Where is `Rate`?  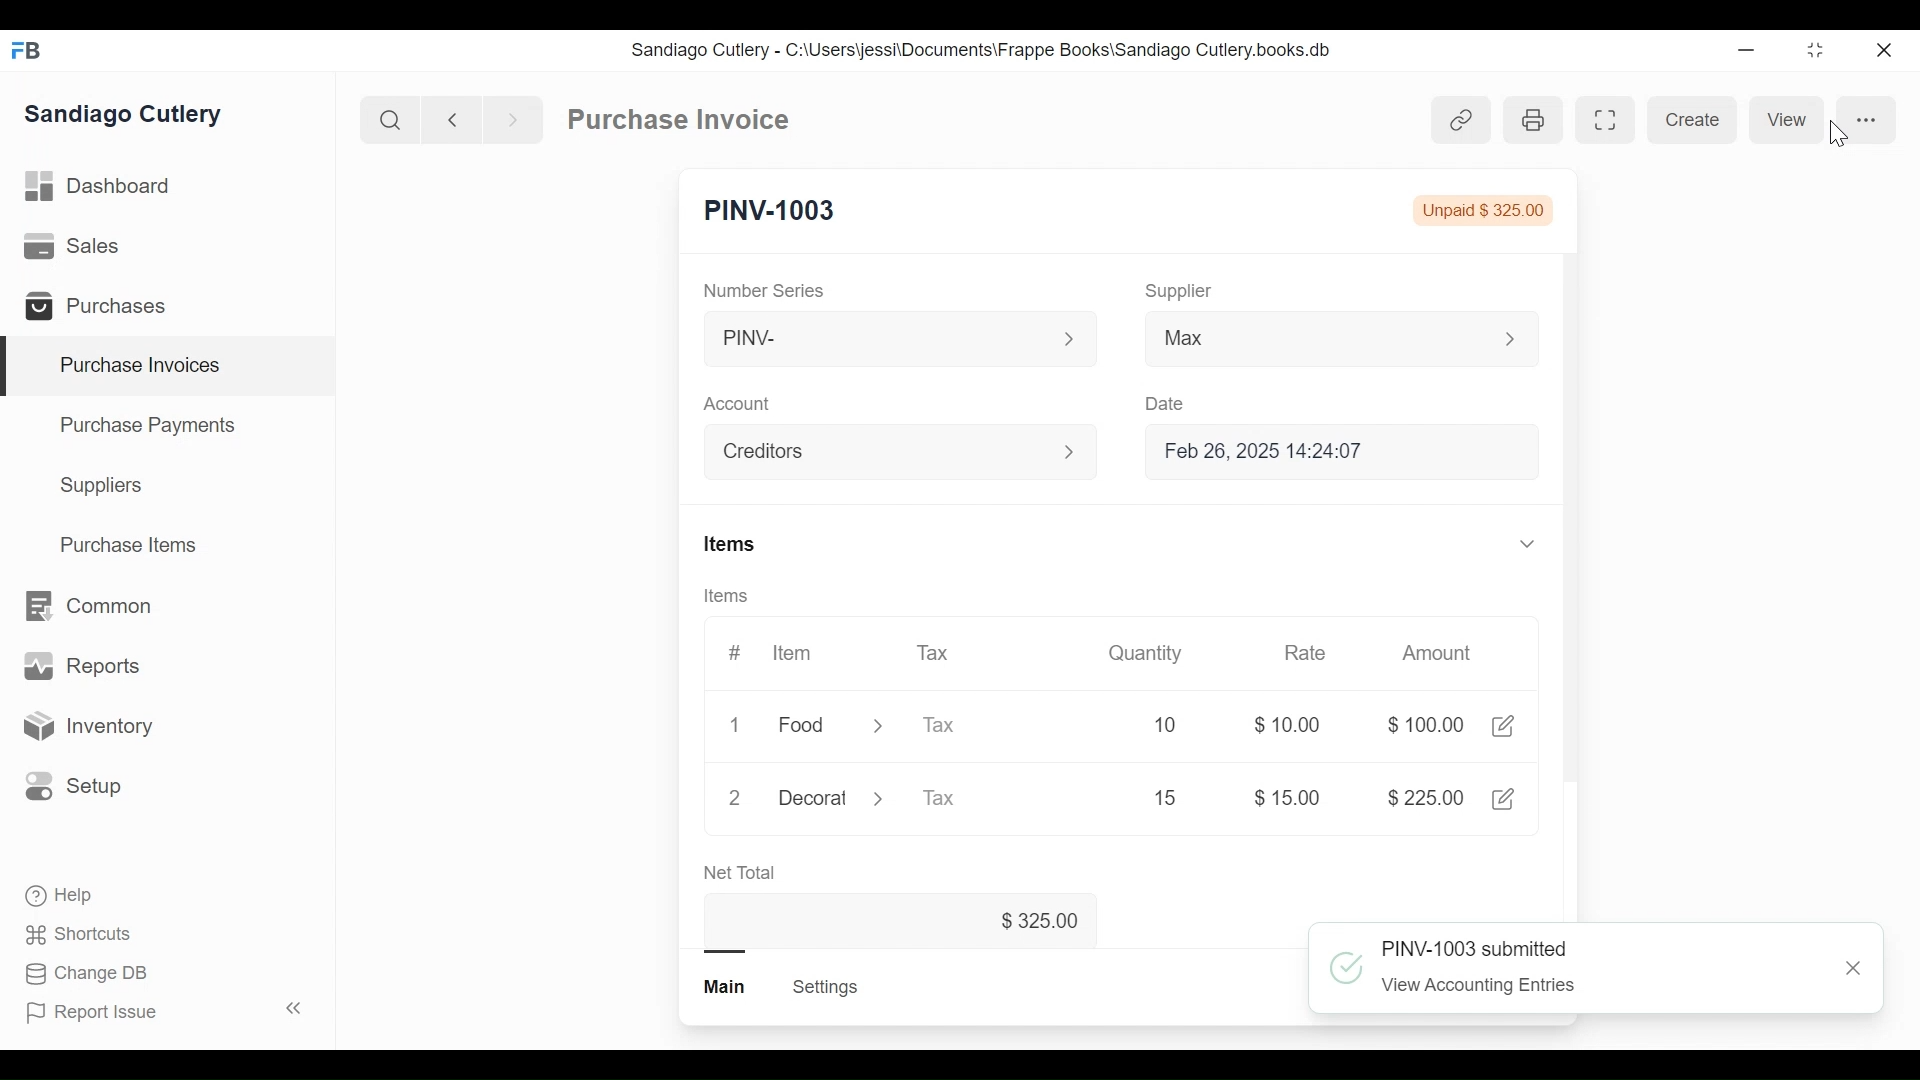
Rate is located at coordinates (1303, 652).